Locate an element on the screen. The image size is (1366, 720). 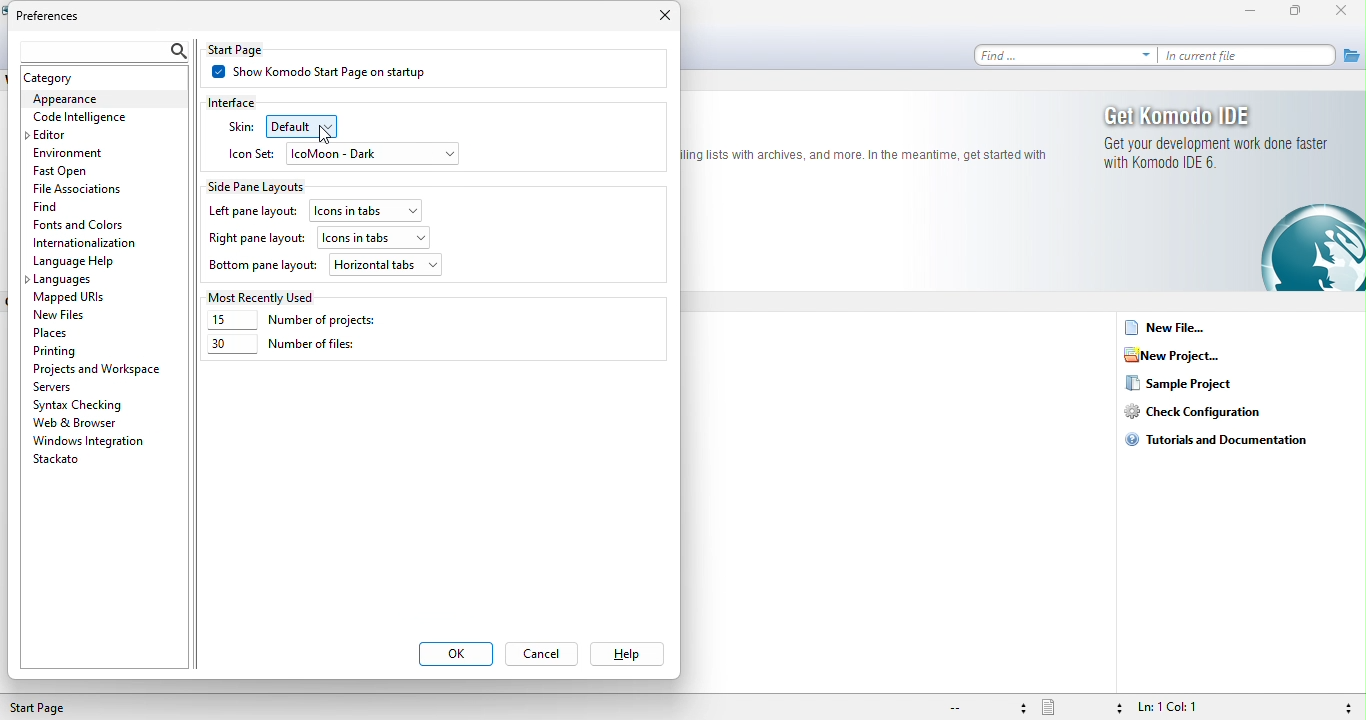
fast open is located at coordinates (86, 173).